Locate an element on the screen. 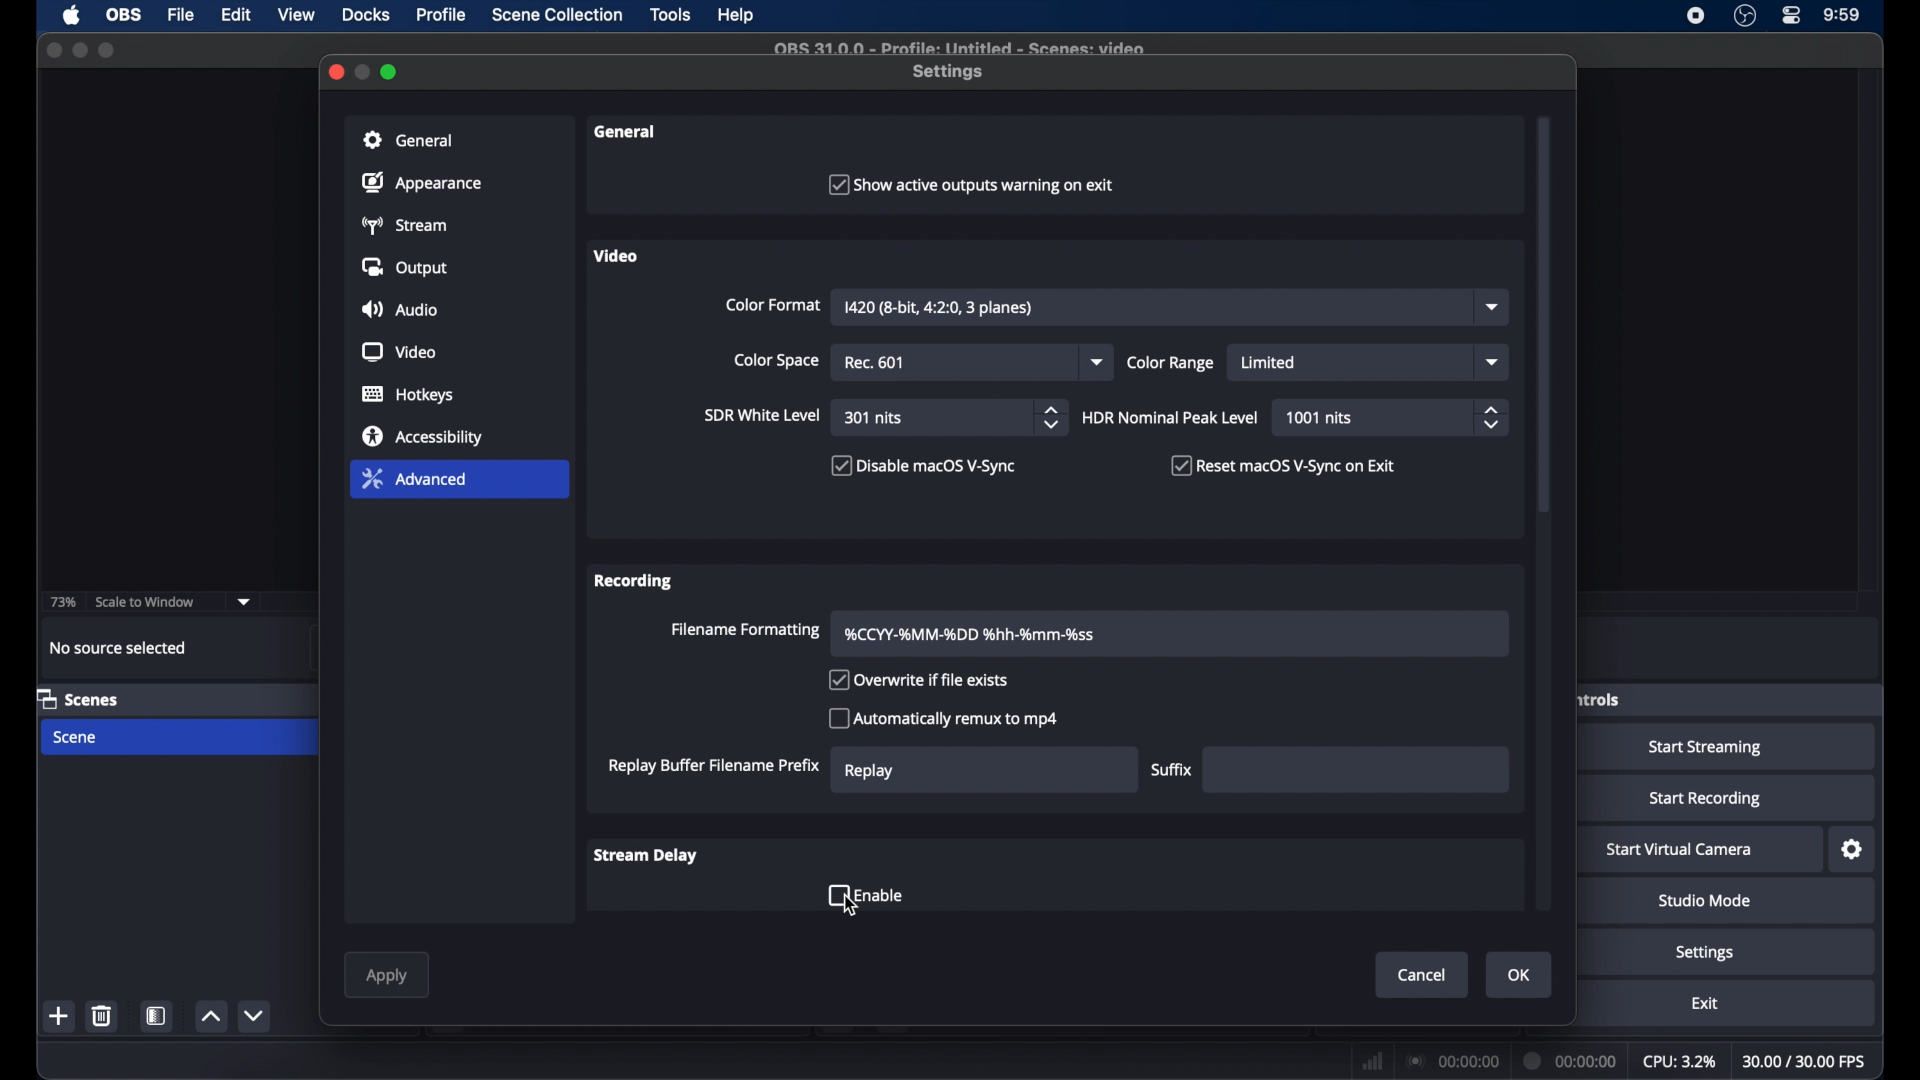 The image size is (1920, 1080). time is located at coordinates (1842, 16).